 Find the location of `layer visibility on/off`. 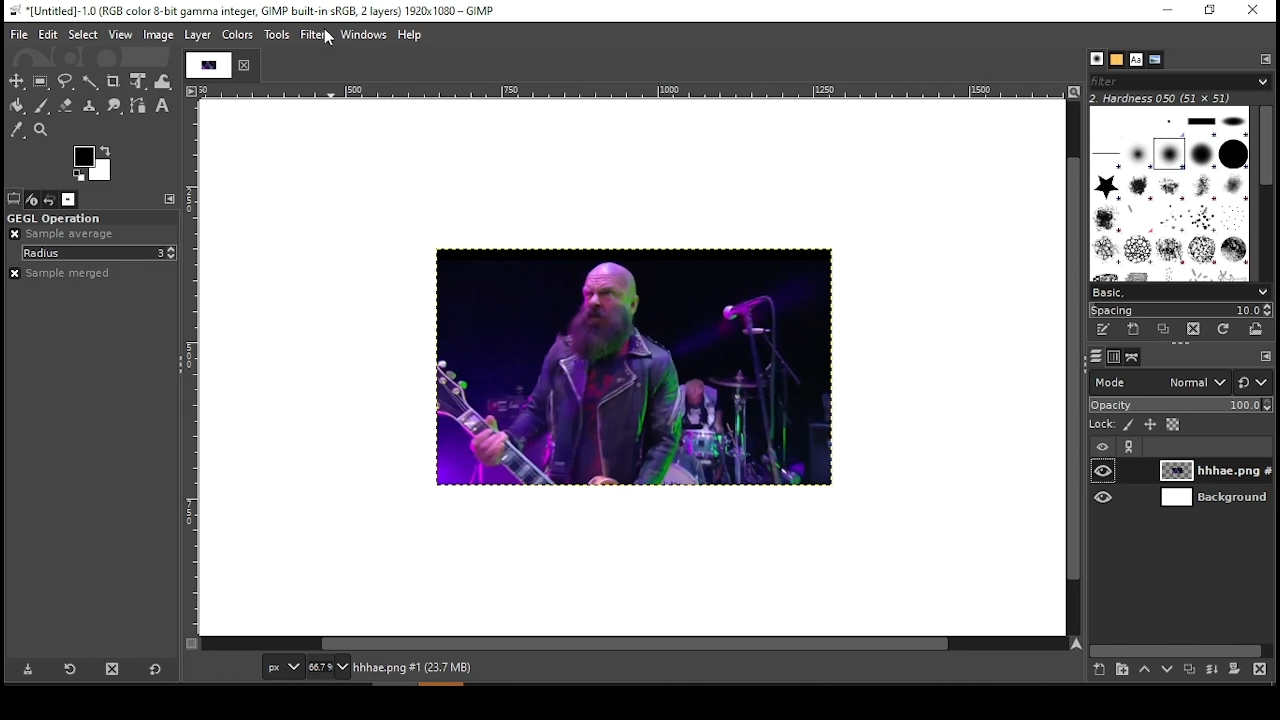

layer visibility on/off is located at coordinates (1105, 471).